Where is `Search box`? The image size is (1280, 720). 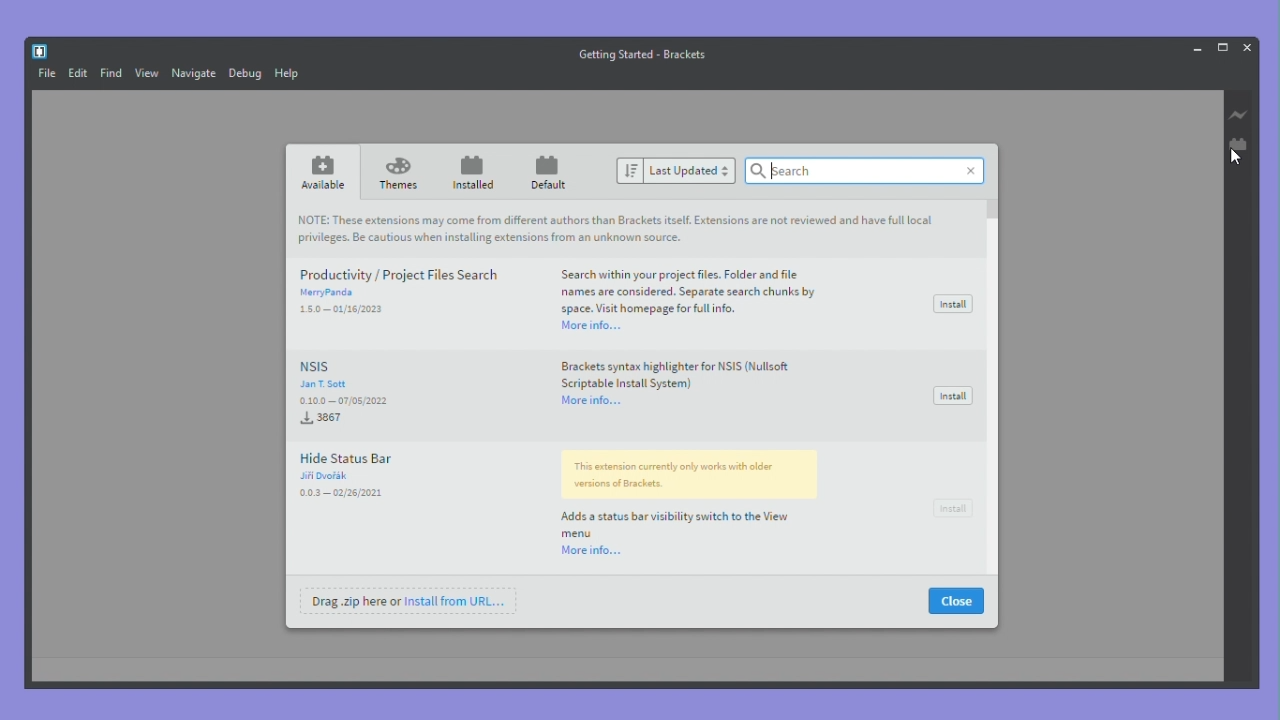 Search box is located at coordinates (866, 172).